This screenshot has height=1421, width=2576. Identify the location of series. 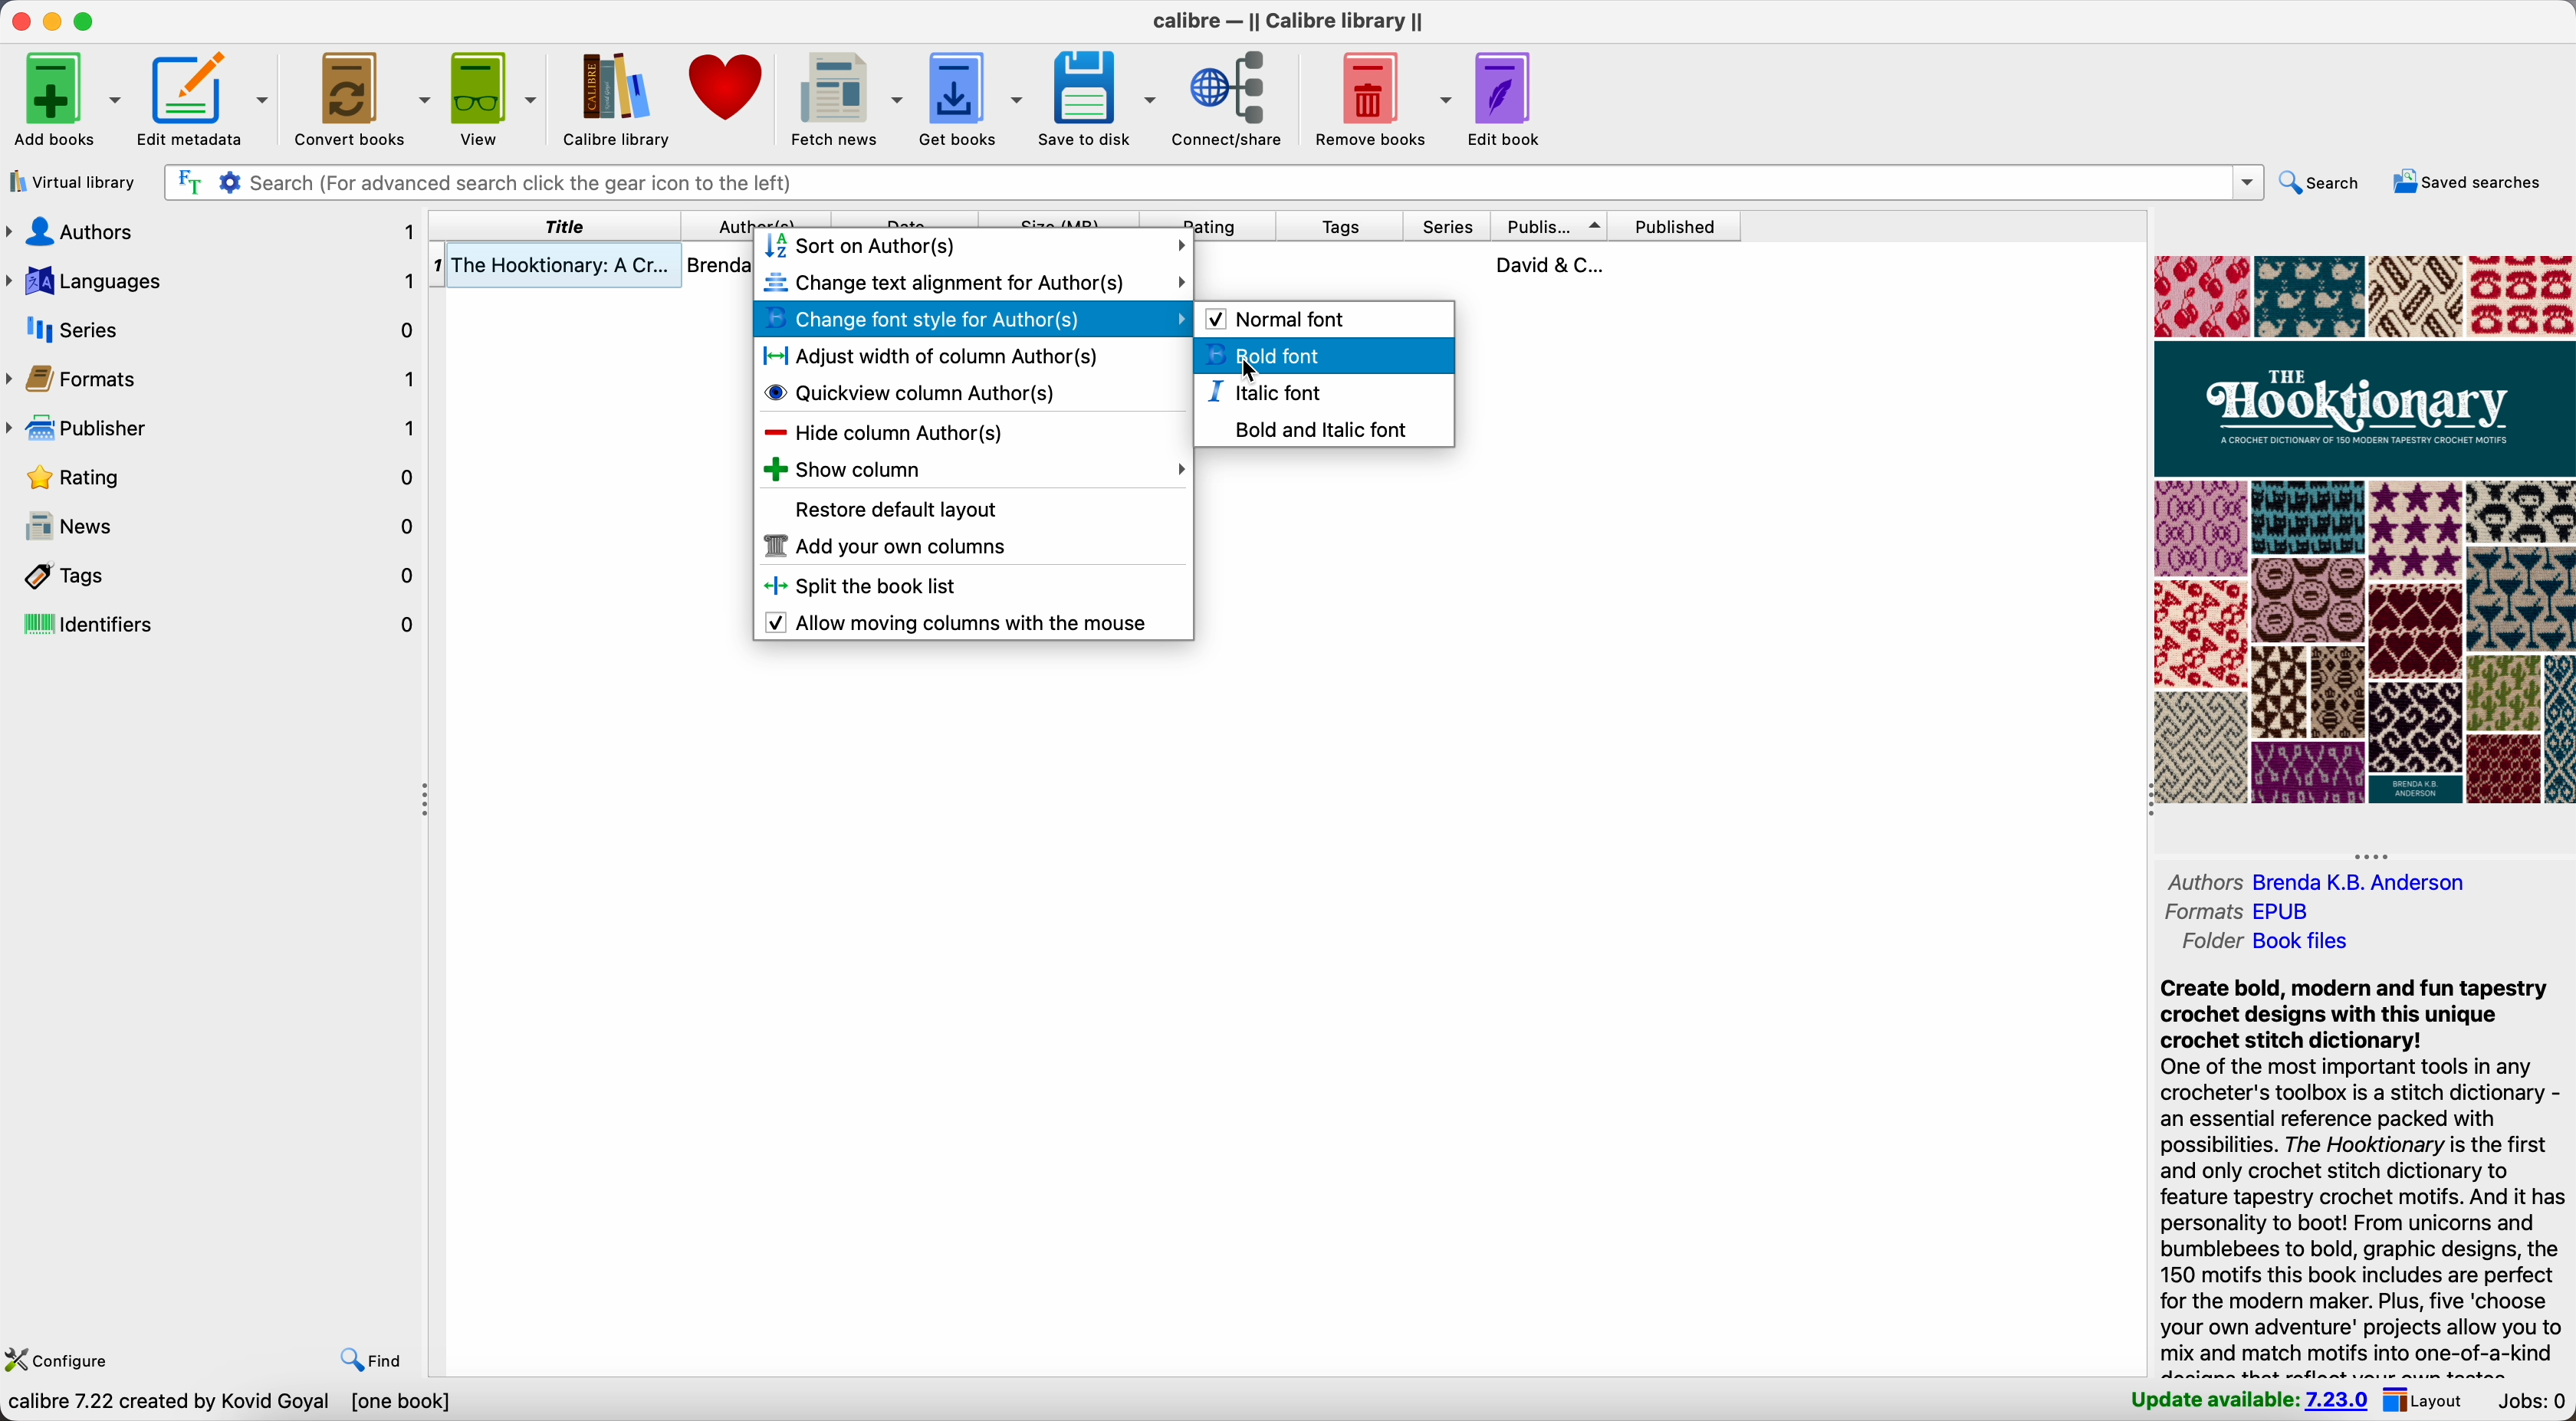
(1448, 227).